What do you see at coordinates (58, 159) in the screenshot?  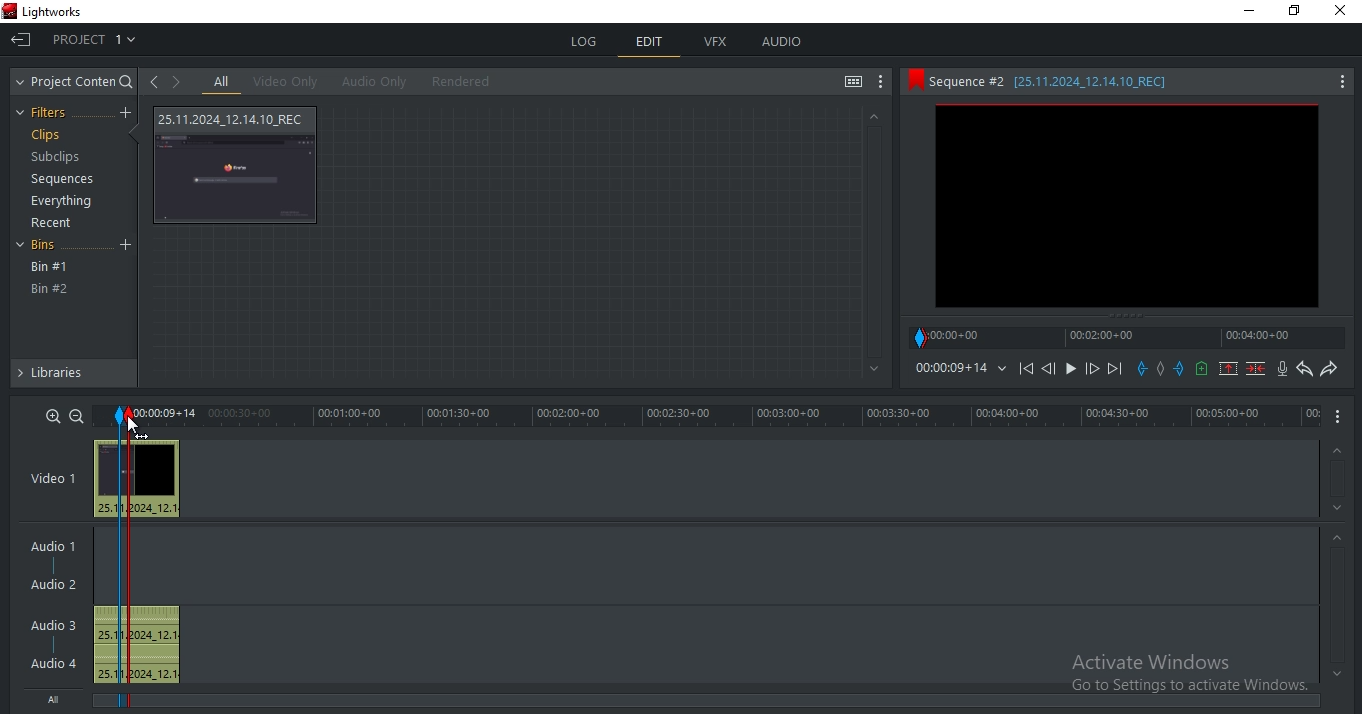 I see `subclips` at bounding box center [58, 159].